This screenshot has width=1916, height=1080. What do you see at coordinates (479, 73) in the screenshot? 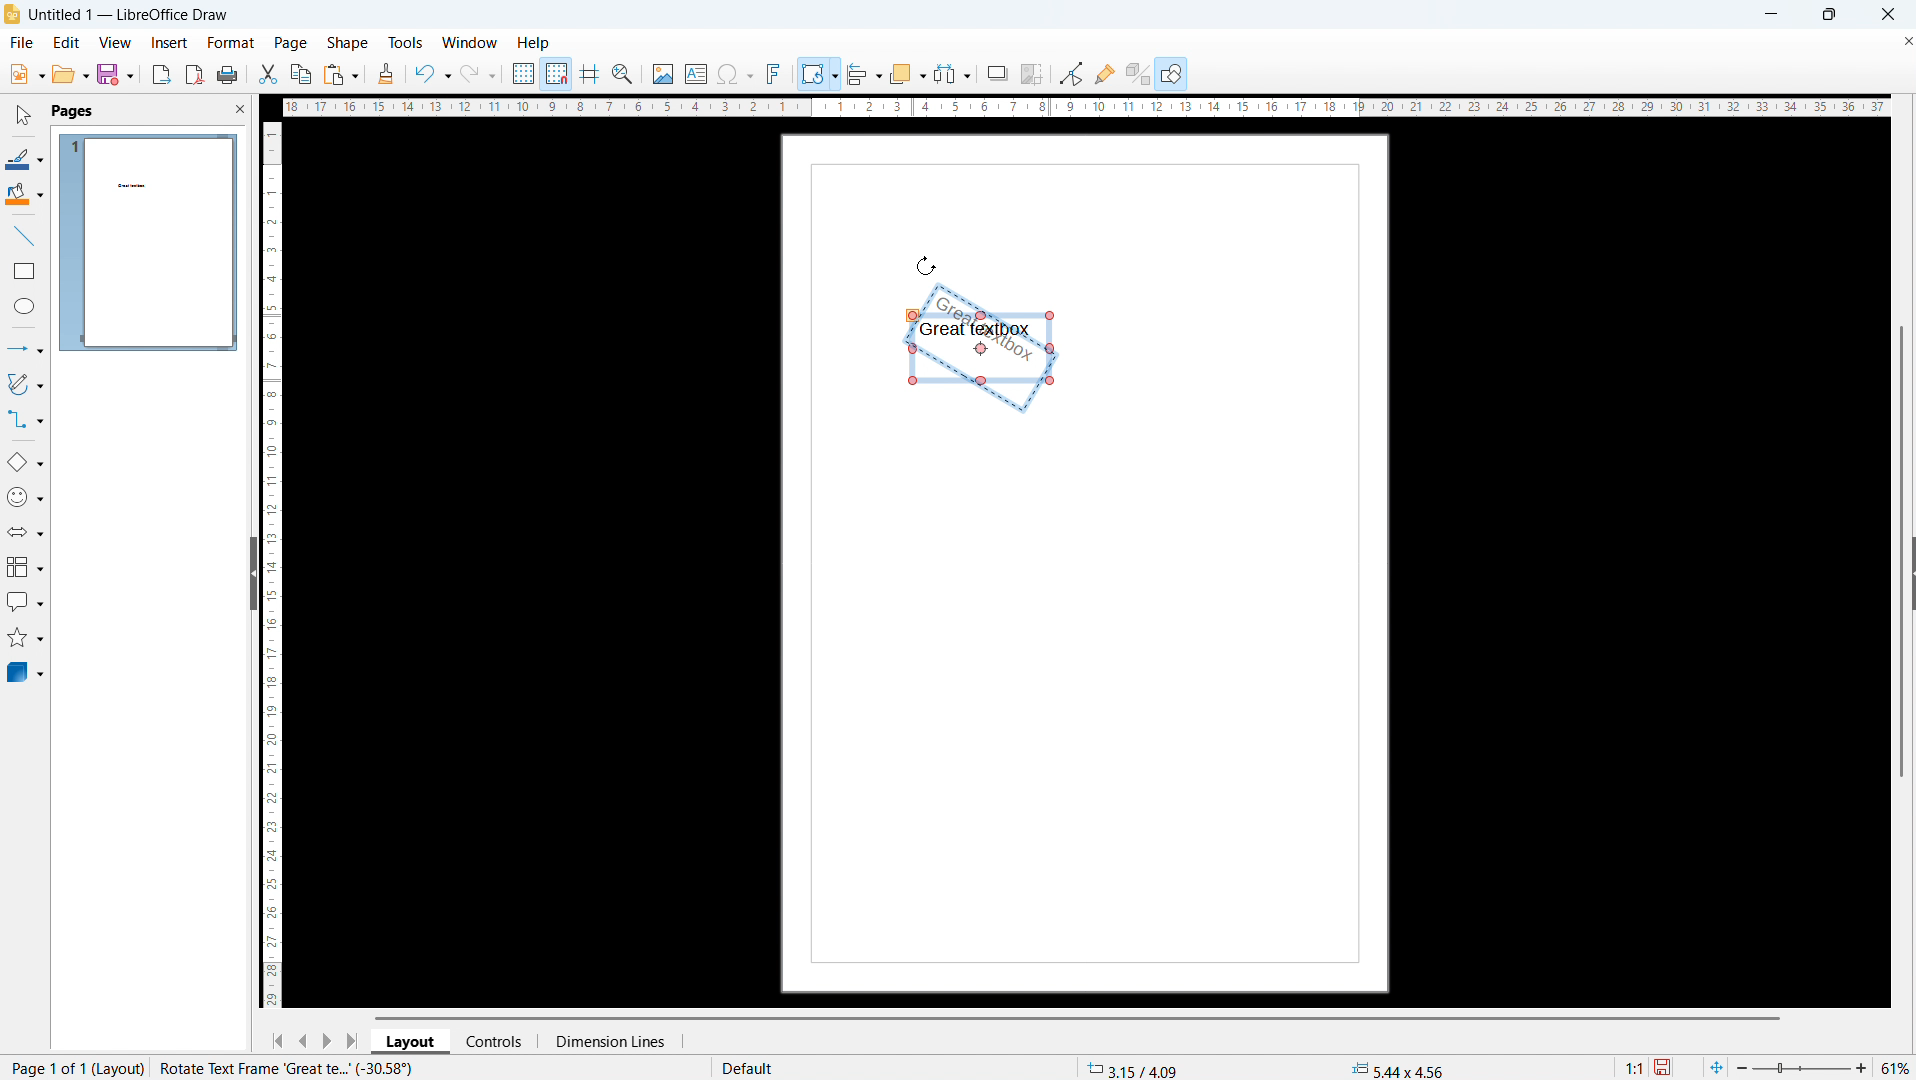
I see `redo` at bounding box center [479, 73].